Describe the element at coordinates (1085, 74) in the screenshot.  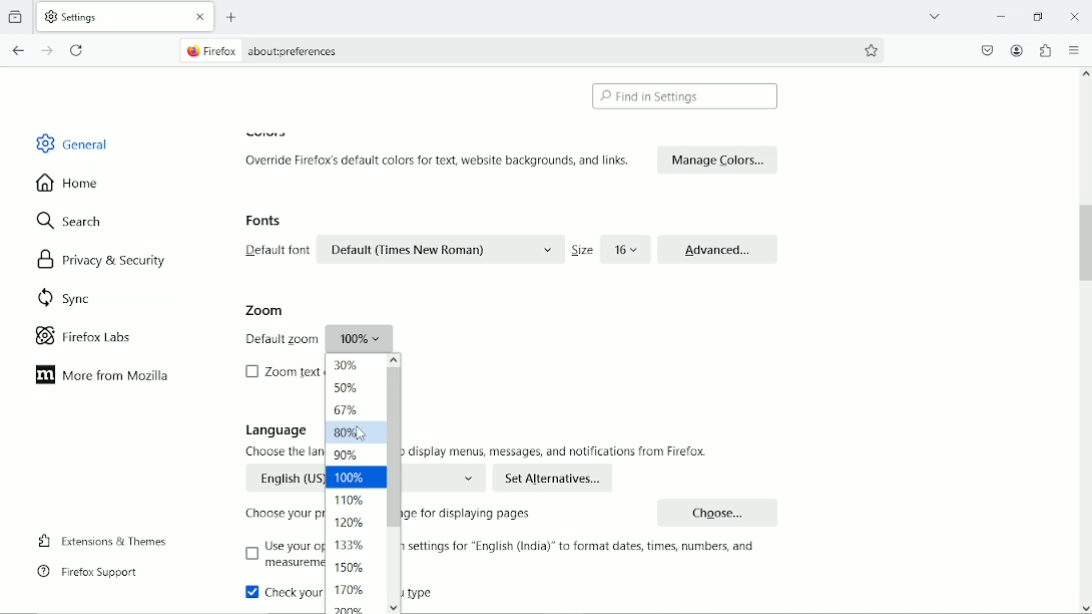
I see `Scroll Up` at that location.